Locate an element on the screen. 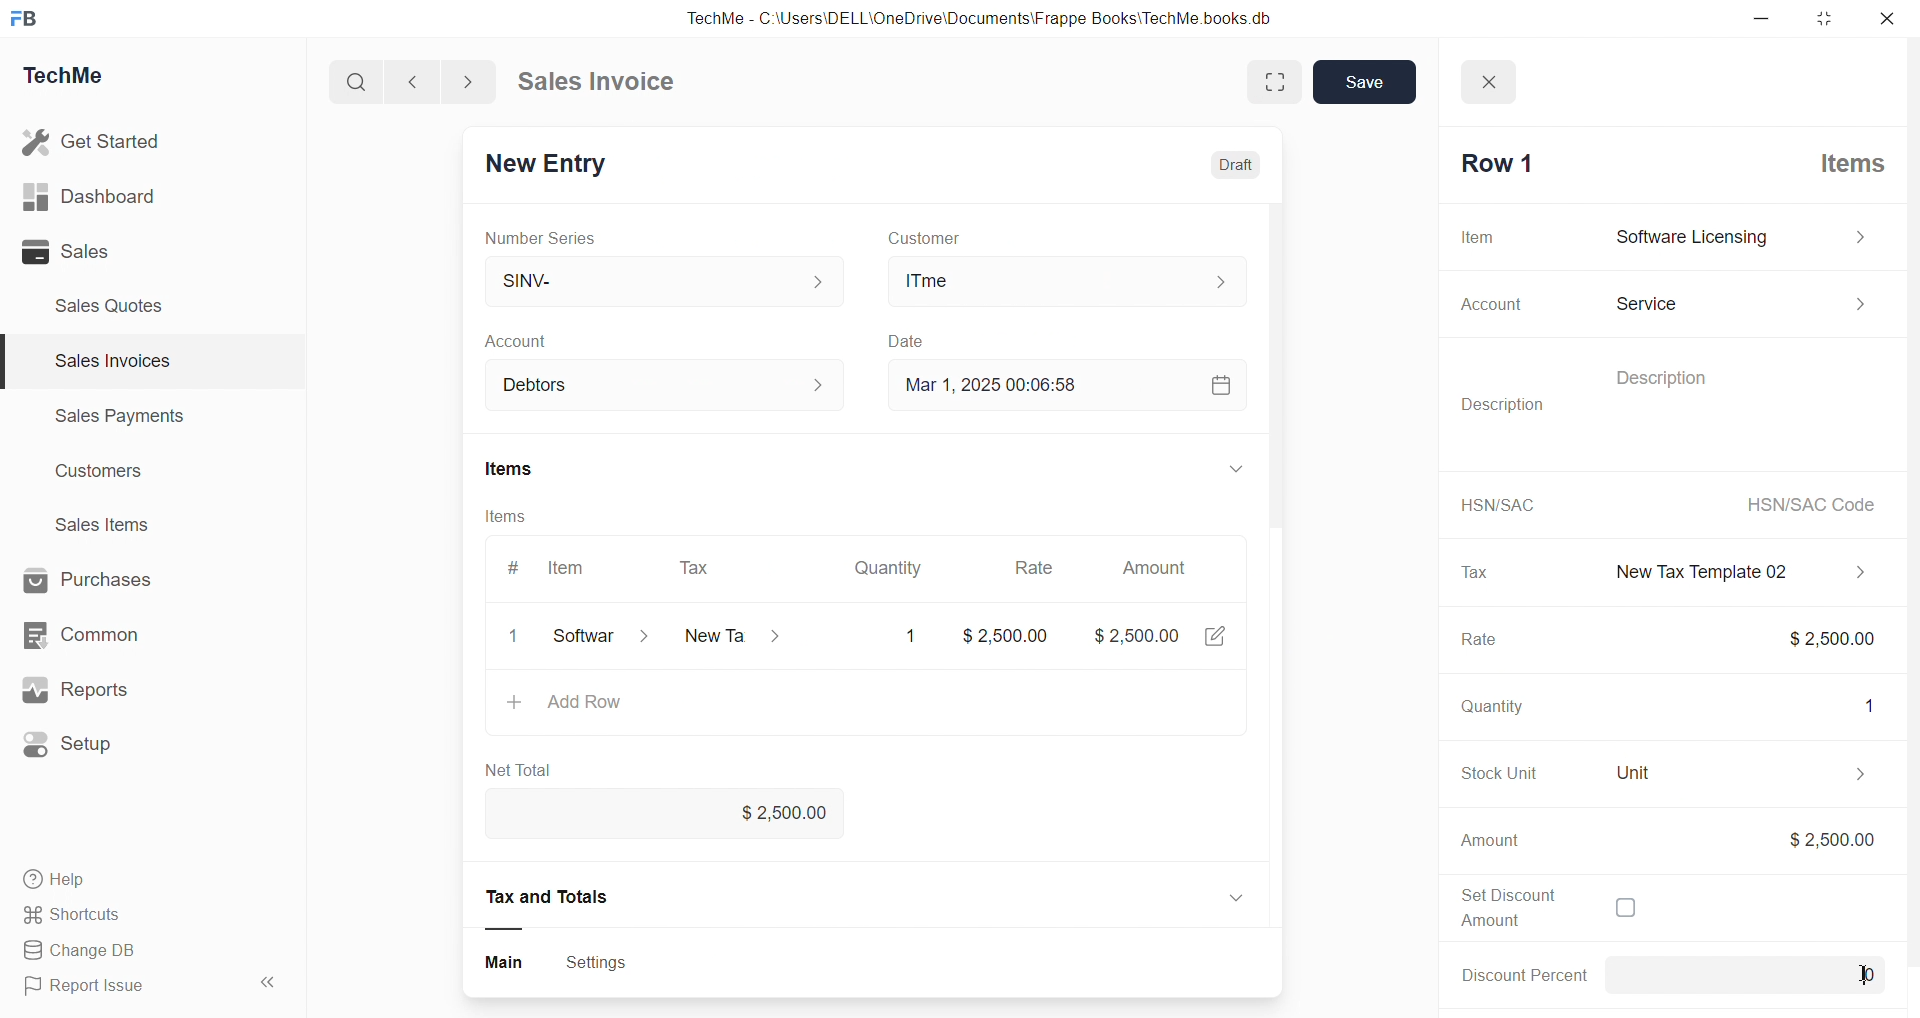 The height and width of the screenshot is (1018, 1920). Items is located at coordinates (1843, 161).